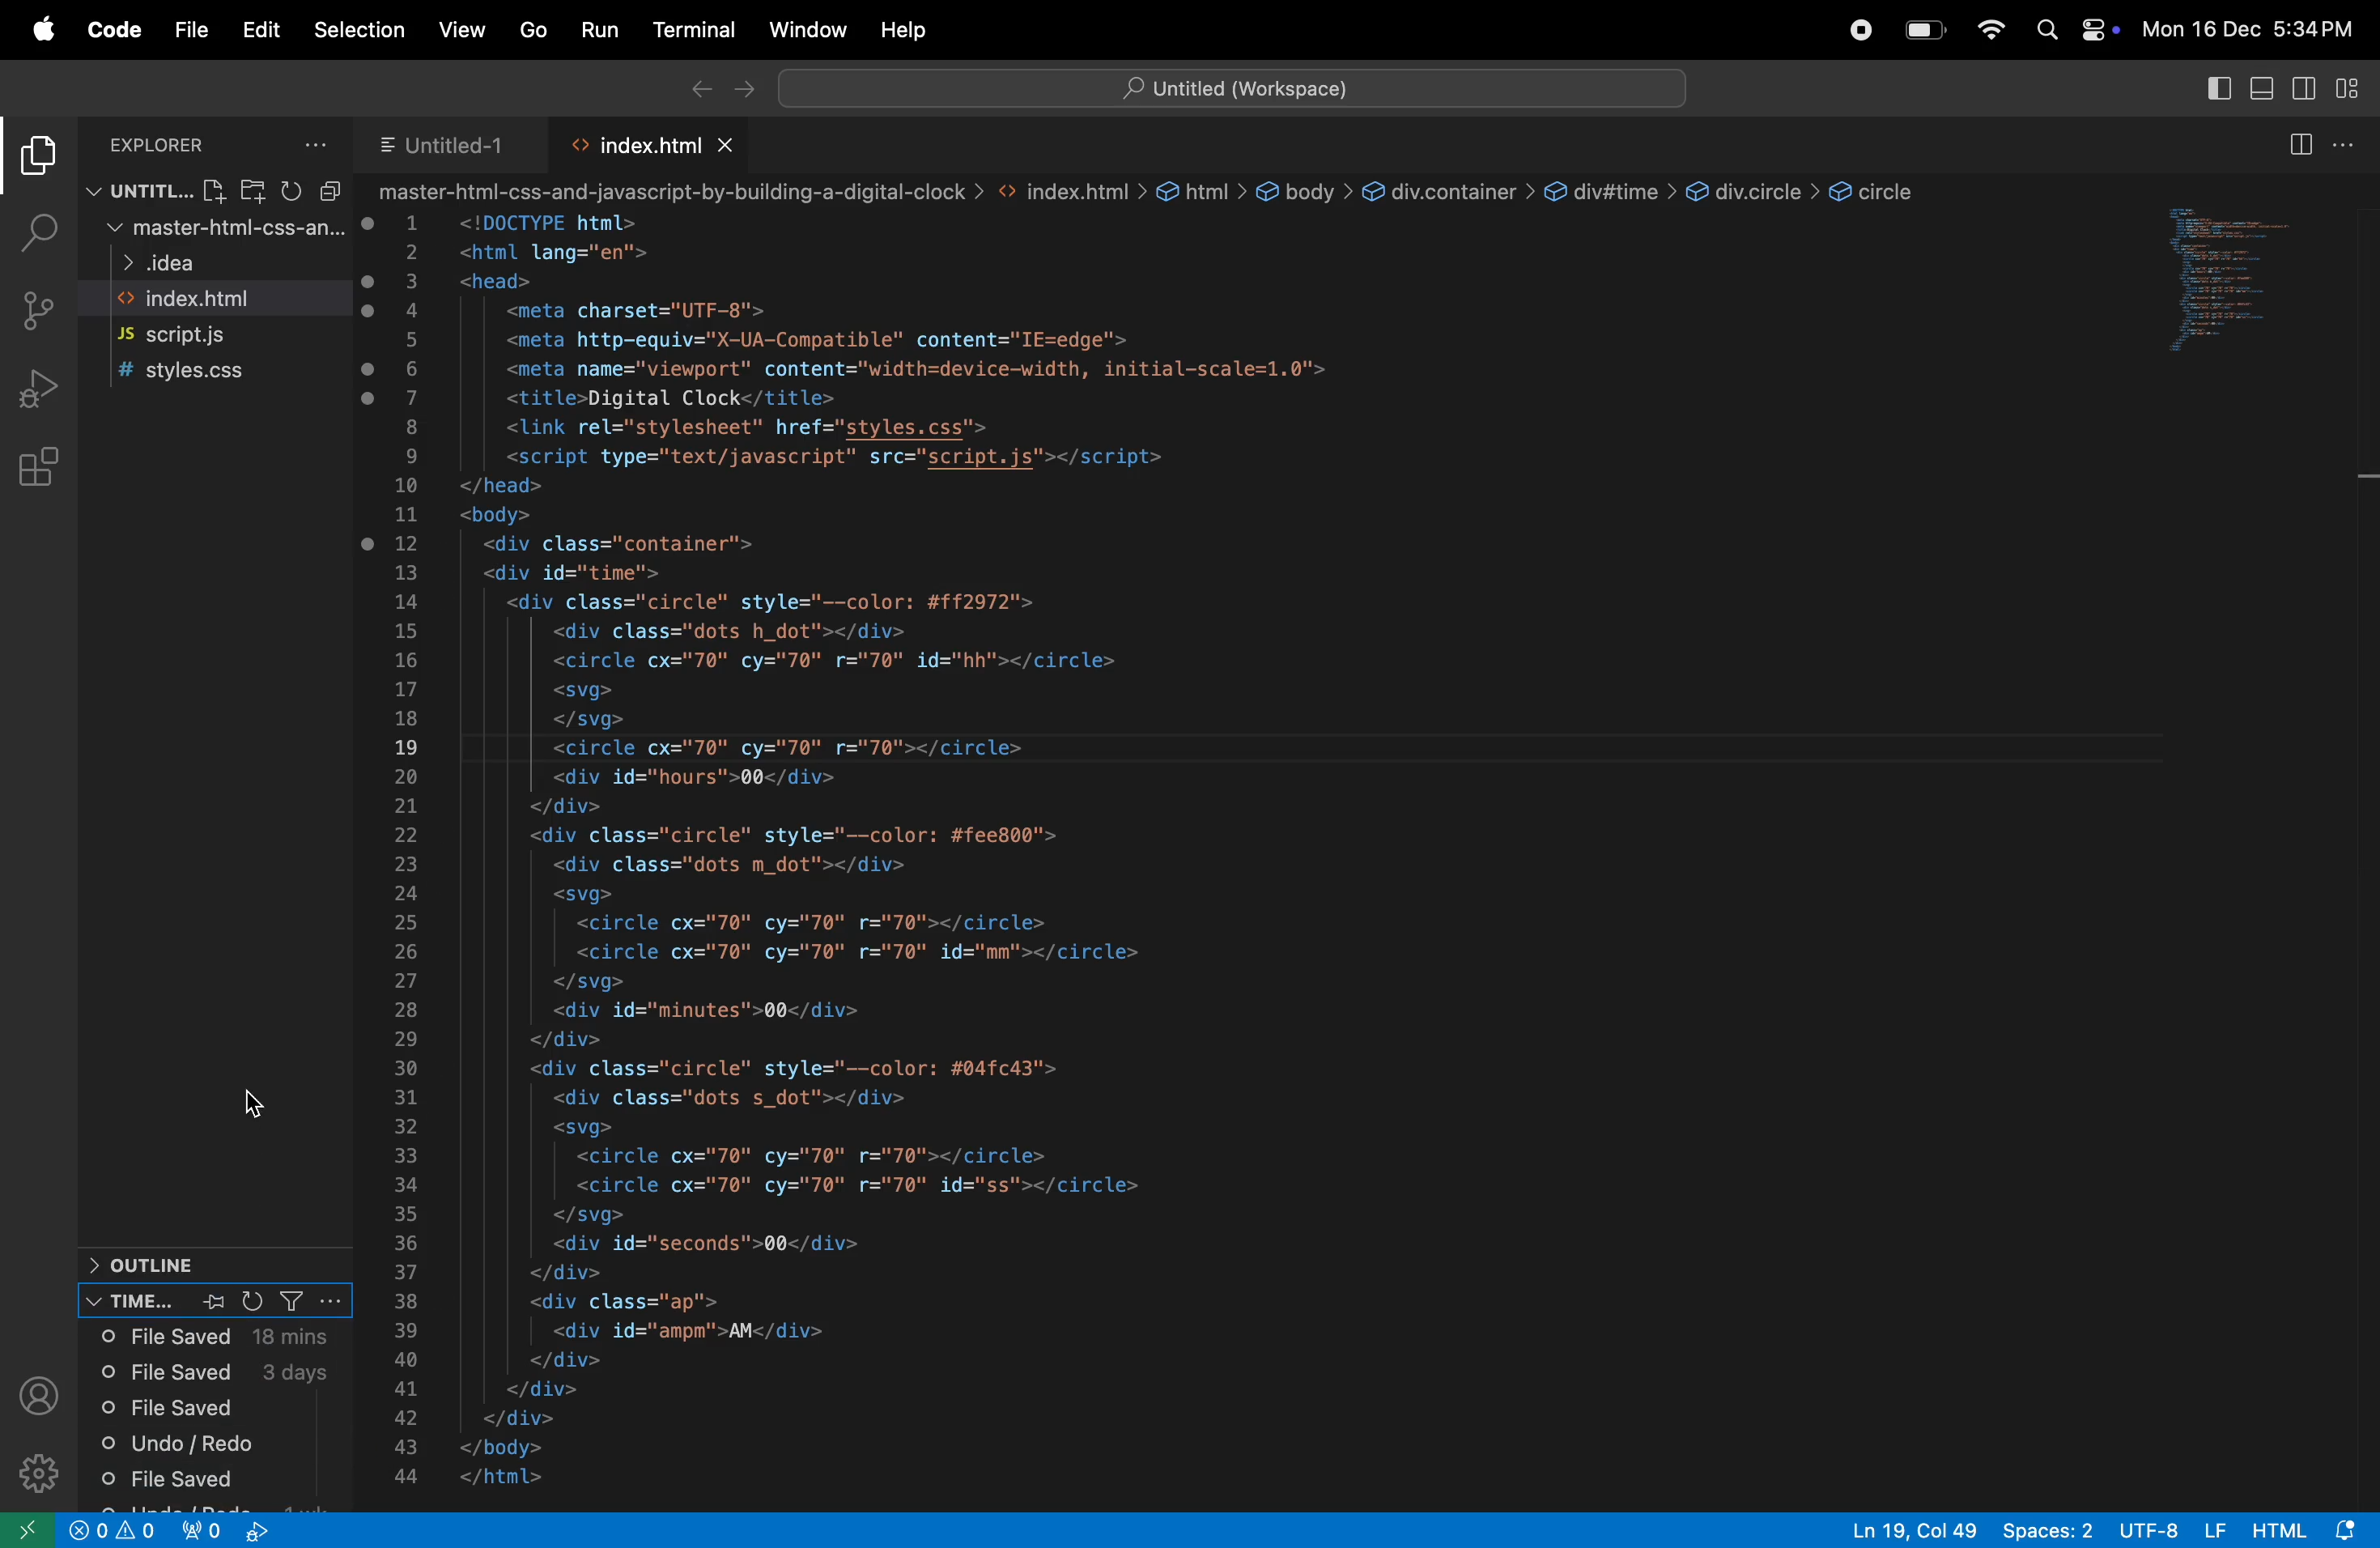 This screenshot has width=2380, height=1548. Describe the element at coordinates (2348, 91) in the screenshot. I see `customize tool bar` at that location.